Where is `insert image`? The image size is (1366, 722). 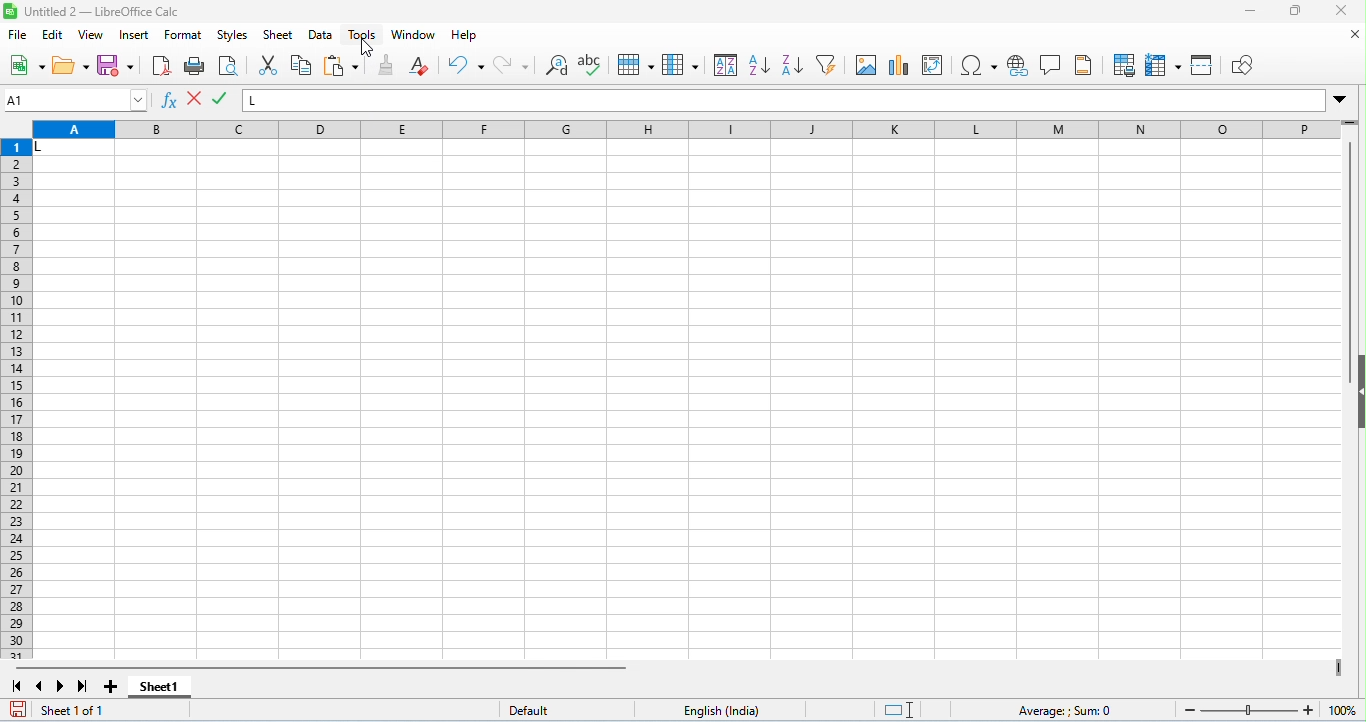
insert image is located at coordinates (866, 65).